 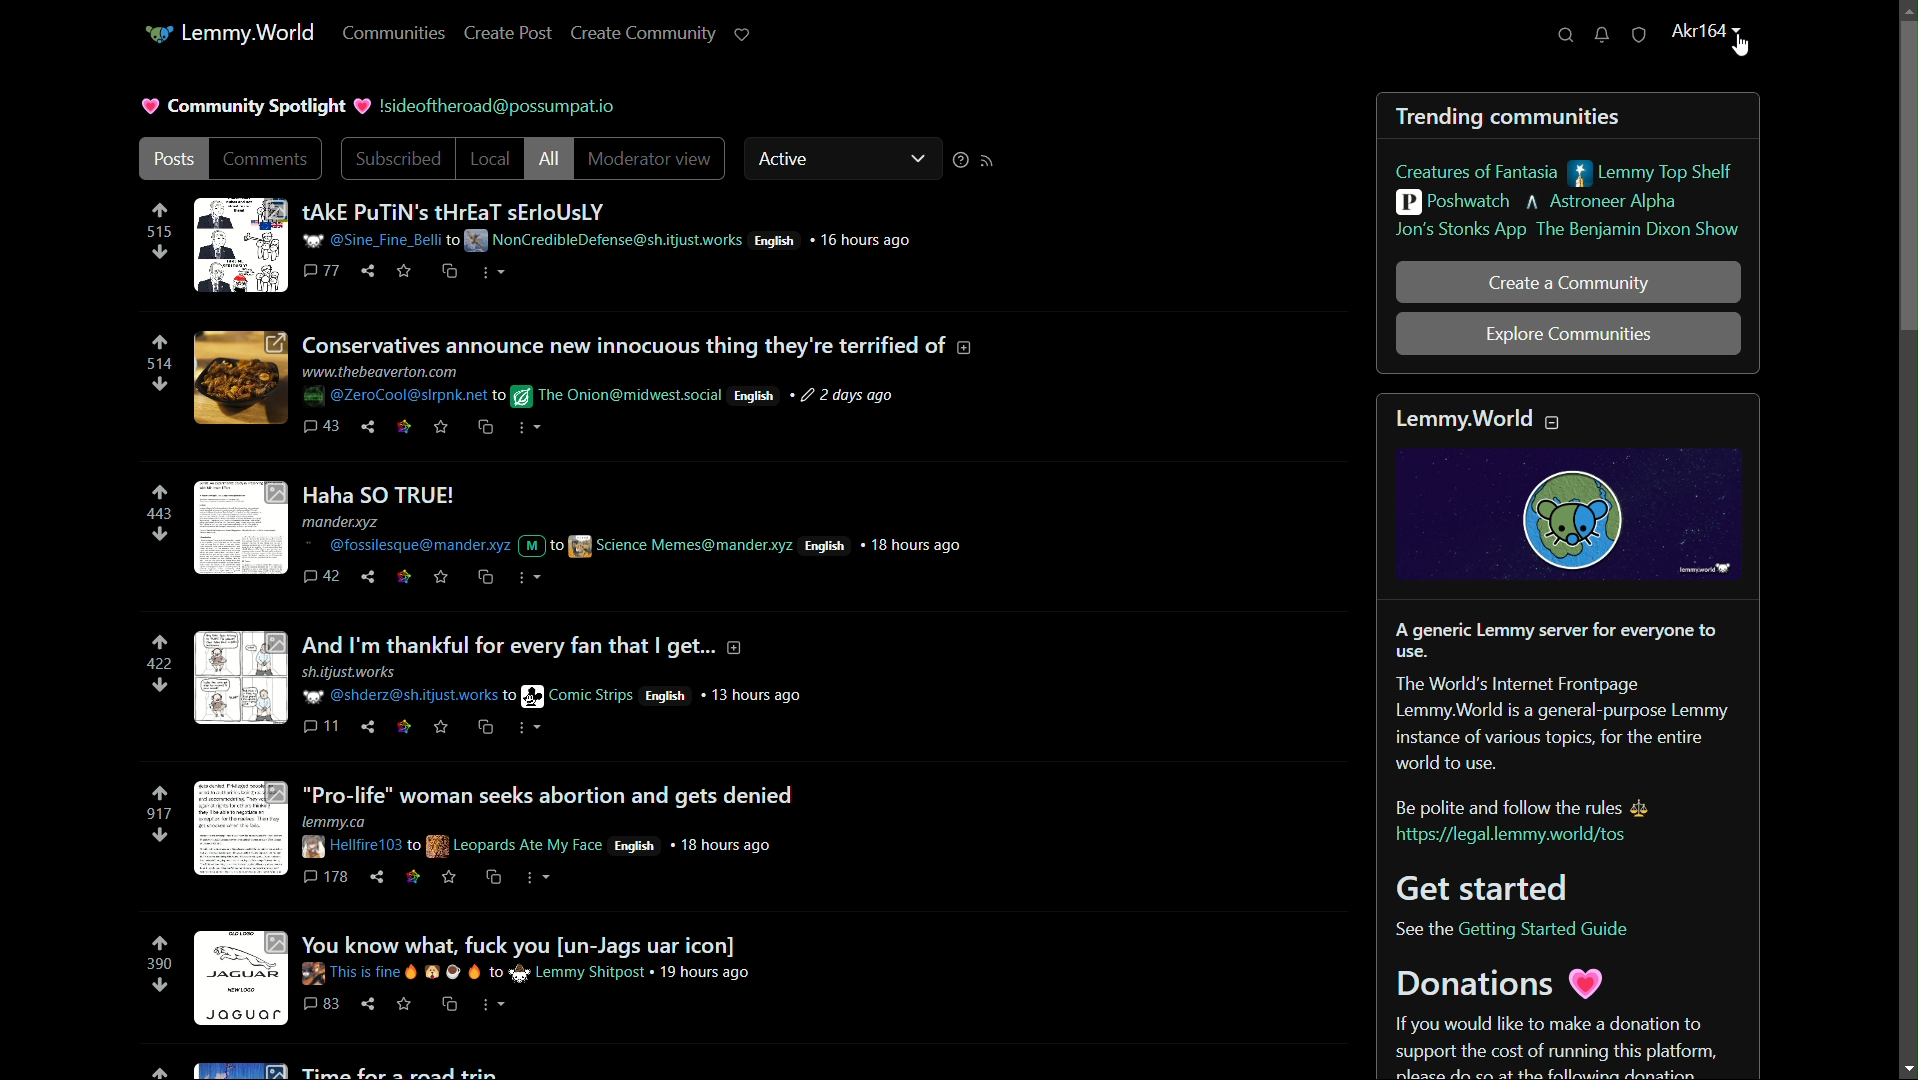 What do you see at coordinates (508, 35) in the screenshot?
I see `create post` at bounding box center [508, 35].